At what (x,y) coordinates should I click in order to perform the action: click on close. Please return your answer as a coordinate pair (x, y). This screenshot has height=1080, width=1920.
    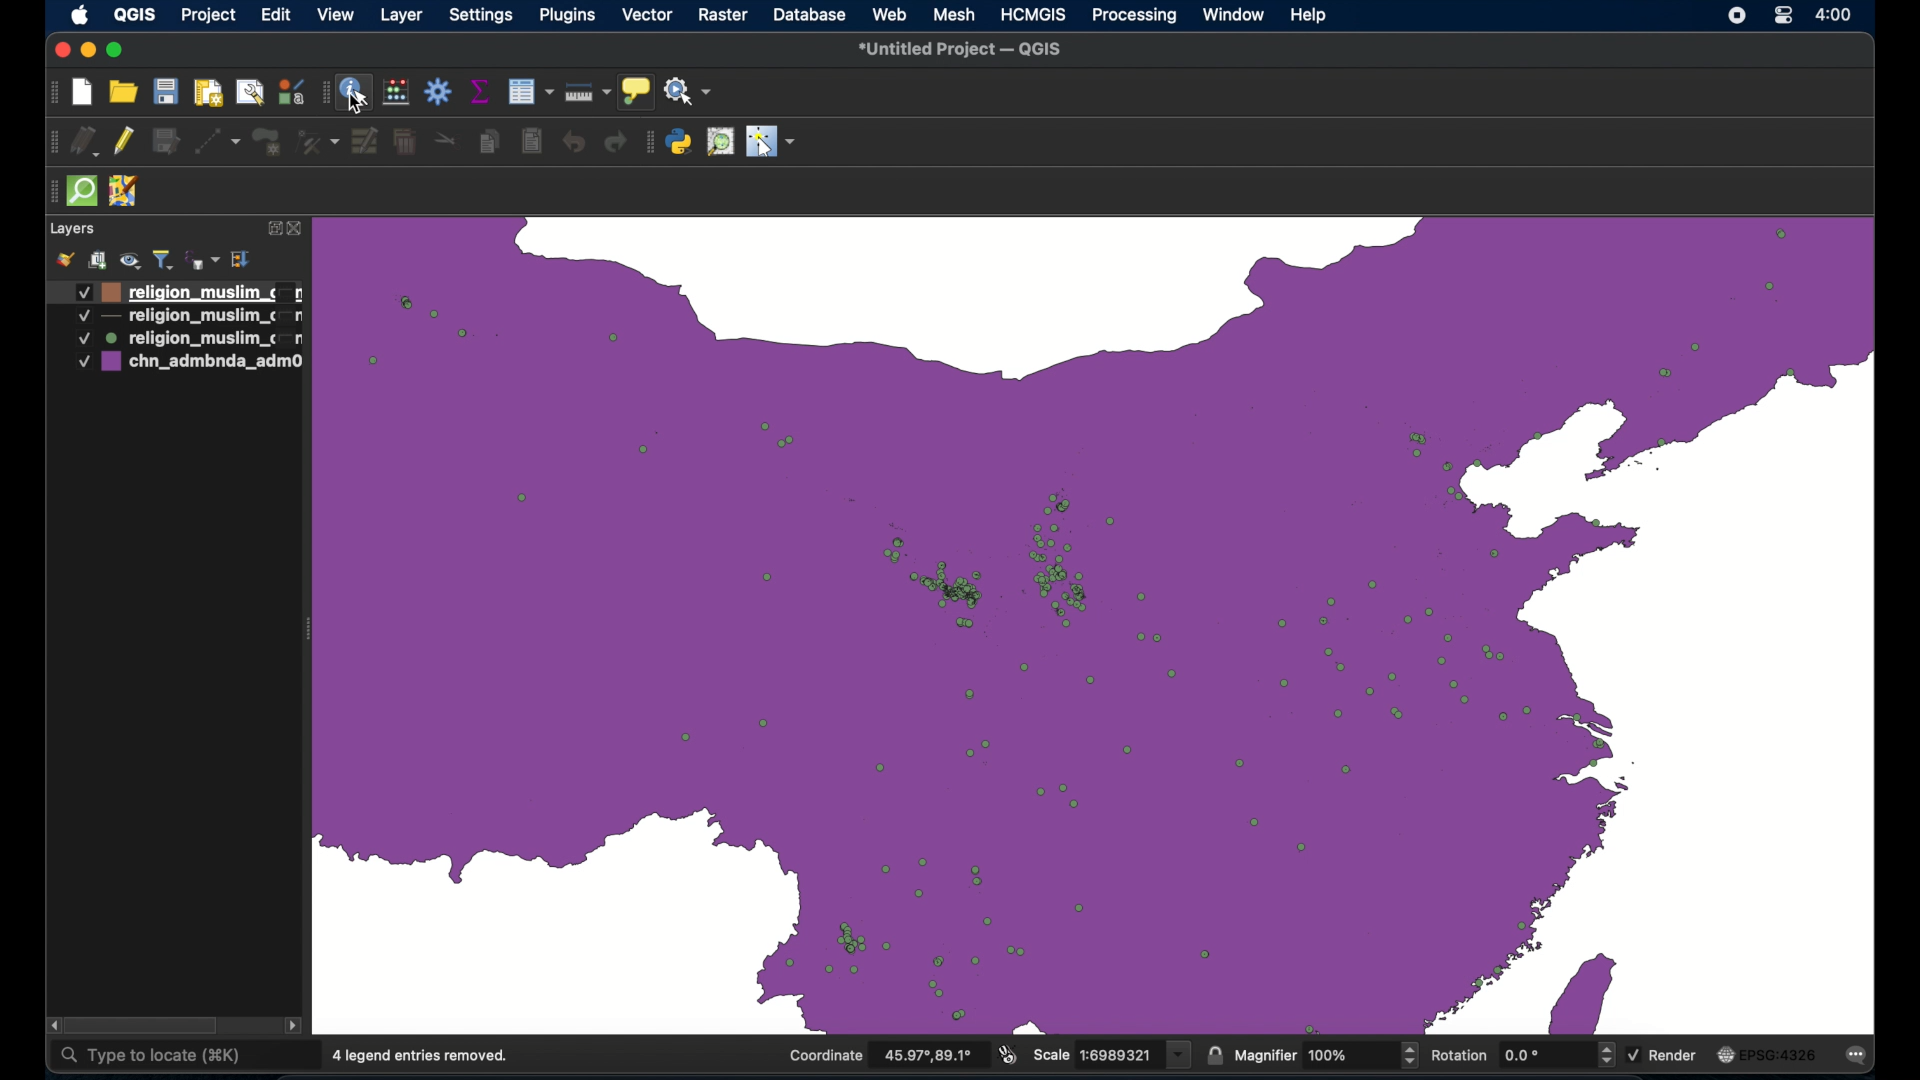
    Looking at the image, I should click on (297, 231).